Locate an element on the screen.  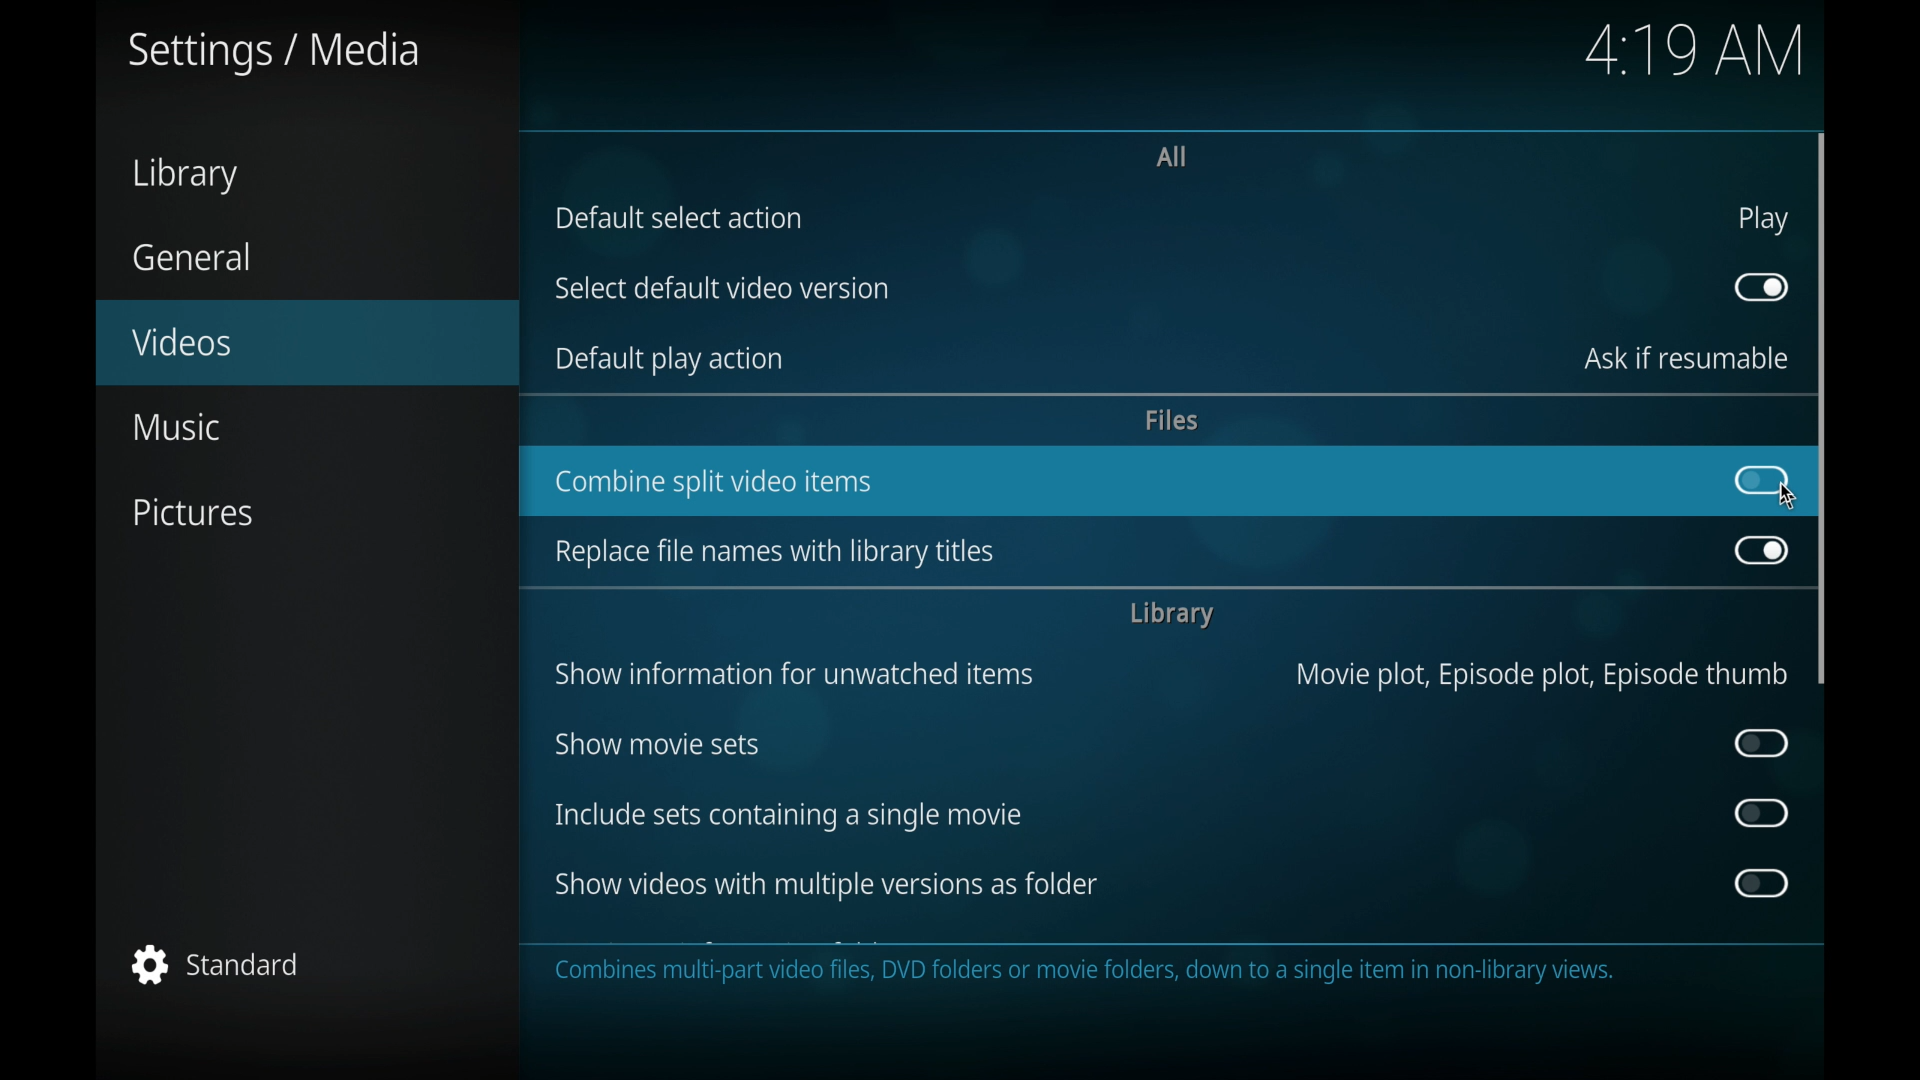
all is located at coordinates (1172, 156).